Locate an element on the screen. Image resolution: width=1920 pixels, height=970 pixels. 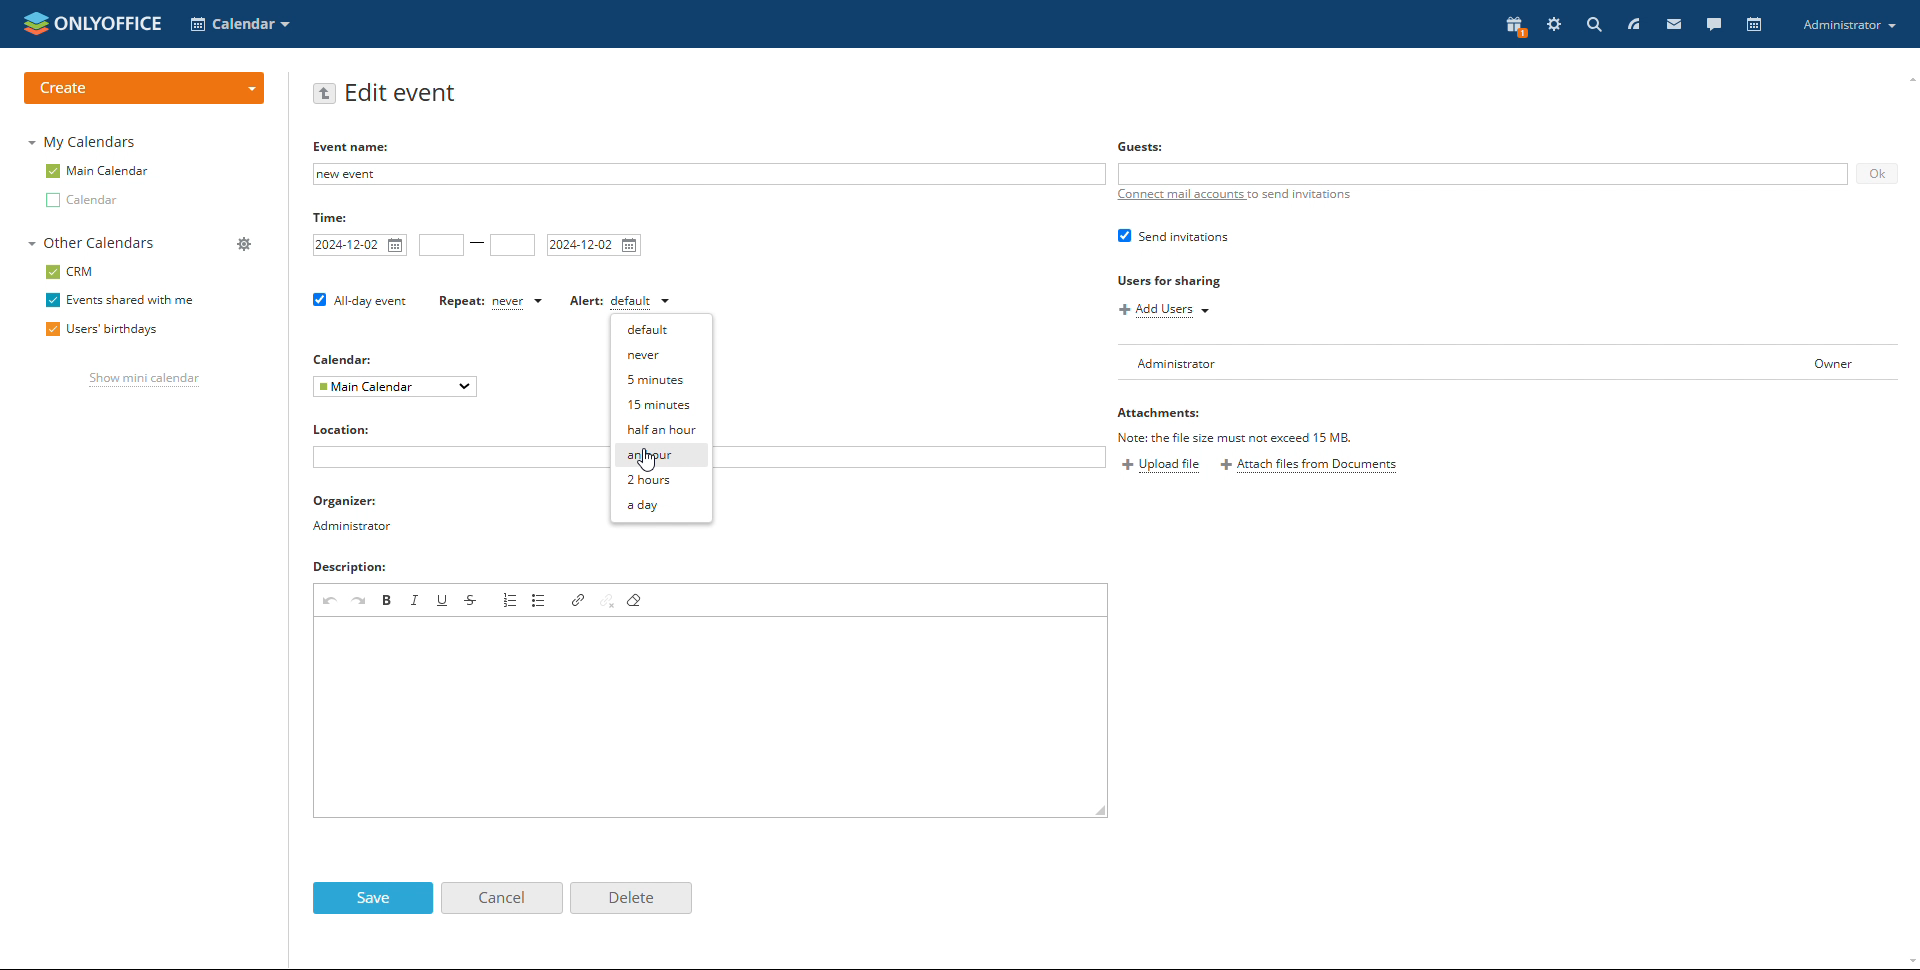
set repetition is located at coordinates (490, 302).